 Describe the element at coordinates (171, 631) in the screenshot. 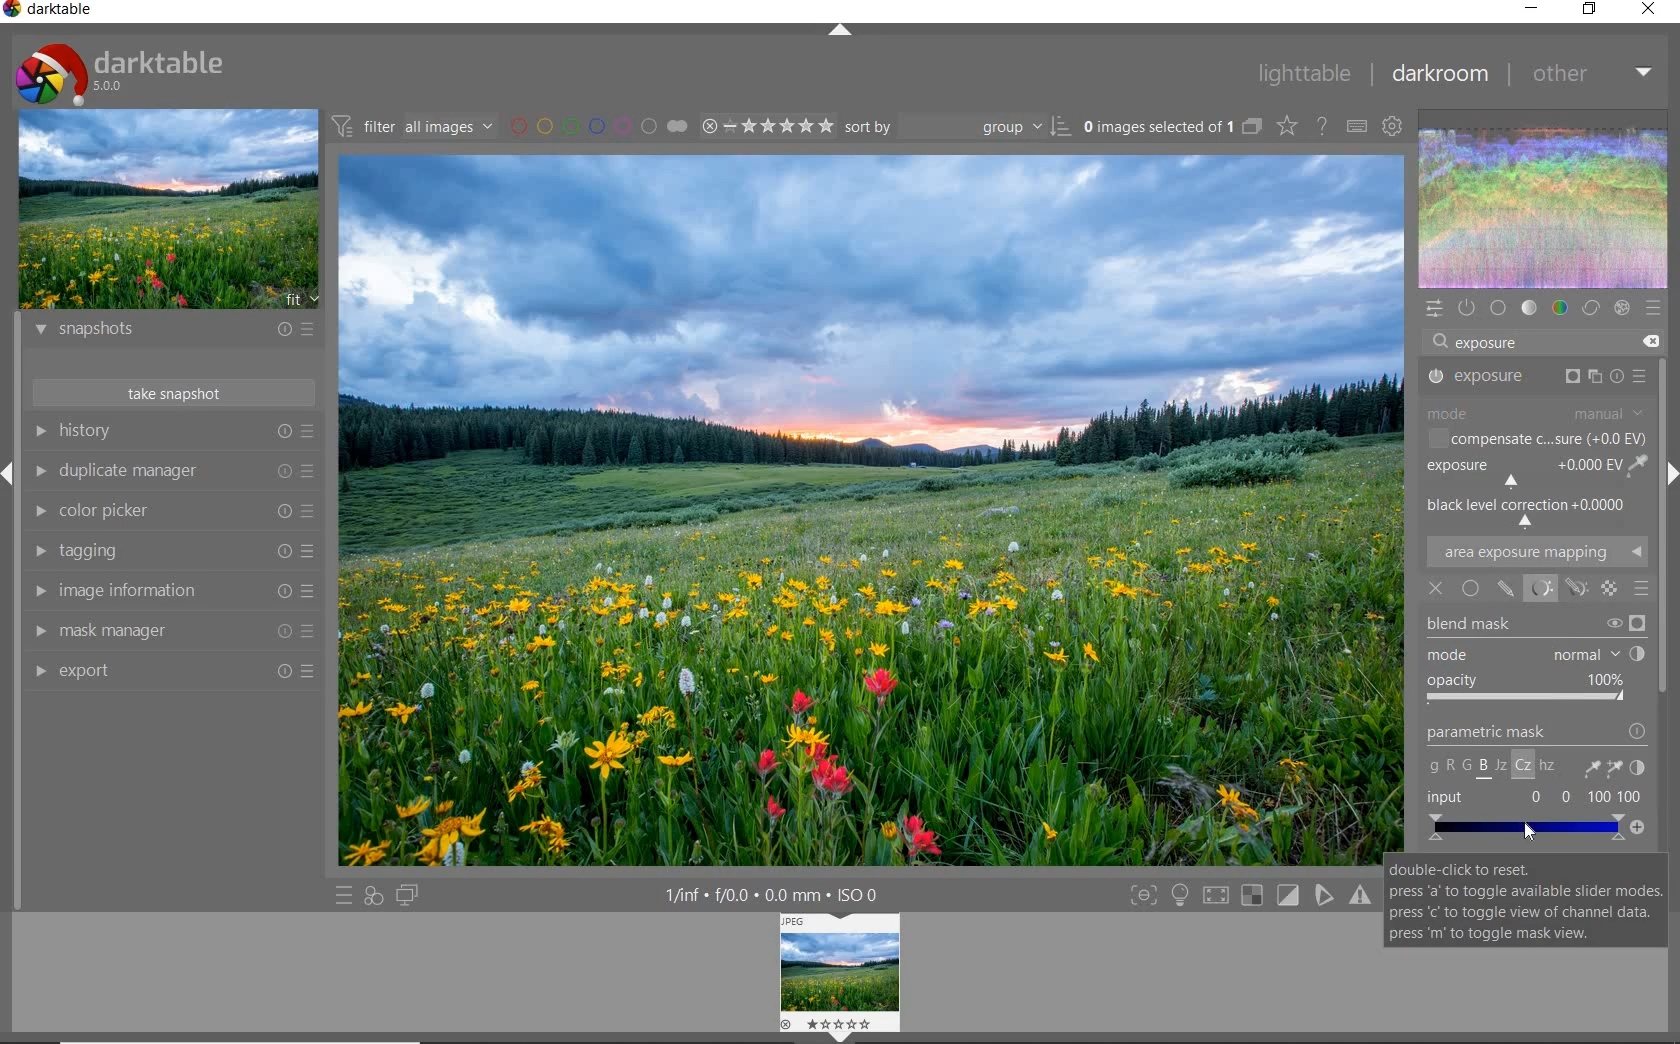

I see `mask manager` at that location.